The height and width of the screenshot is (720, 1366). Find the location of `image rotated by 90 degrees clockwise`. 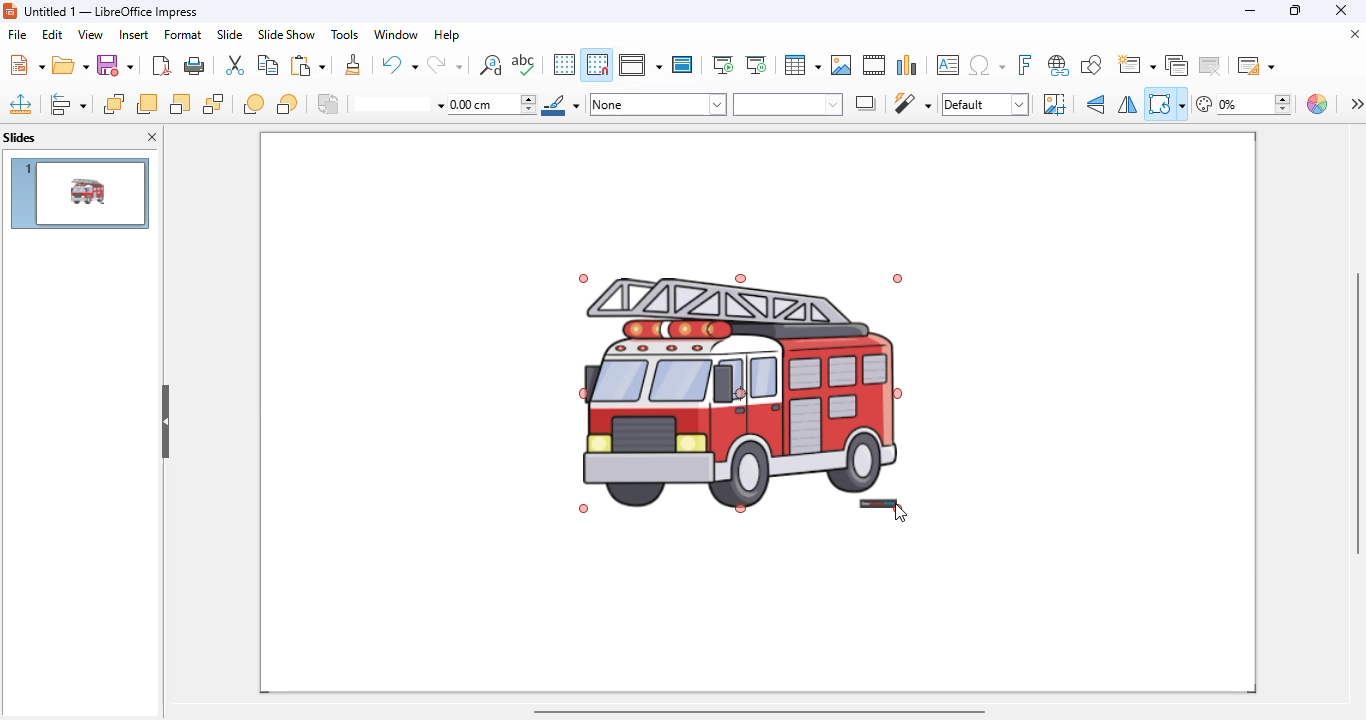

image rotated by 90 degrees clockwise is located at coordinates (739, 392).